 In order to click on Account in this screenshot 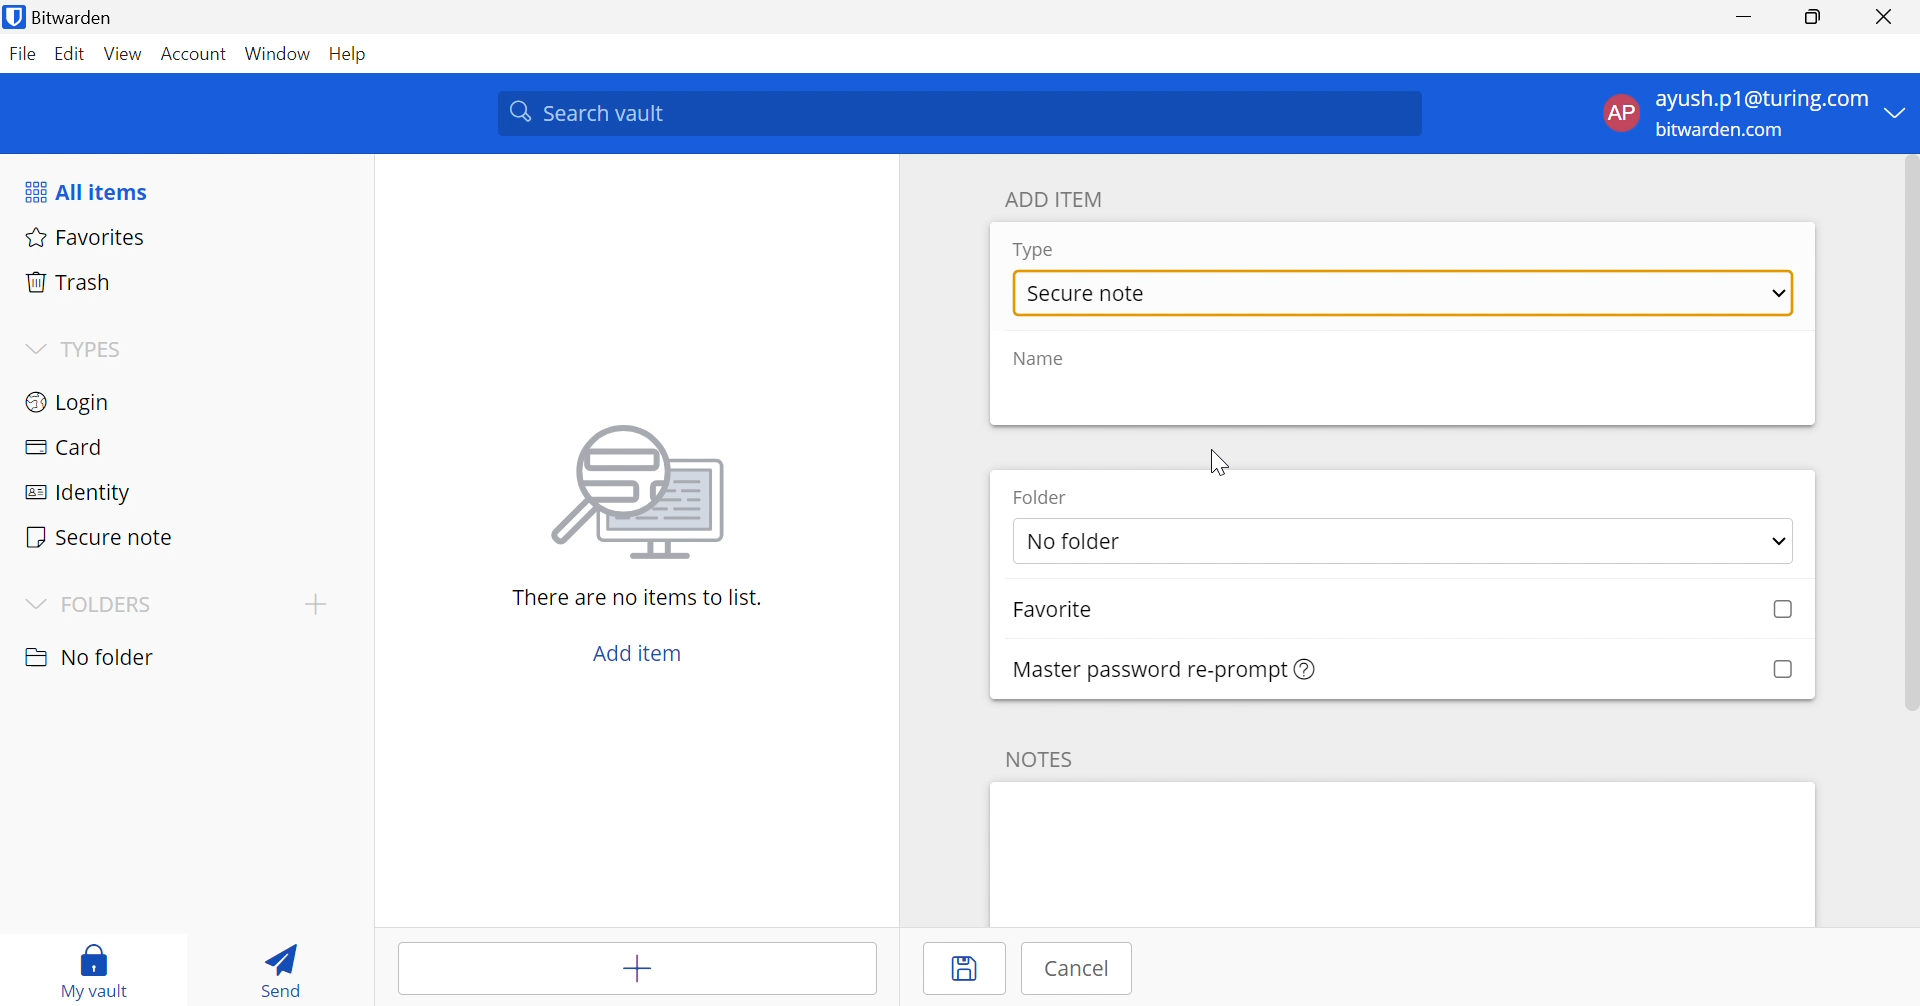, I will do `click(195, 52)`.